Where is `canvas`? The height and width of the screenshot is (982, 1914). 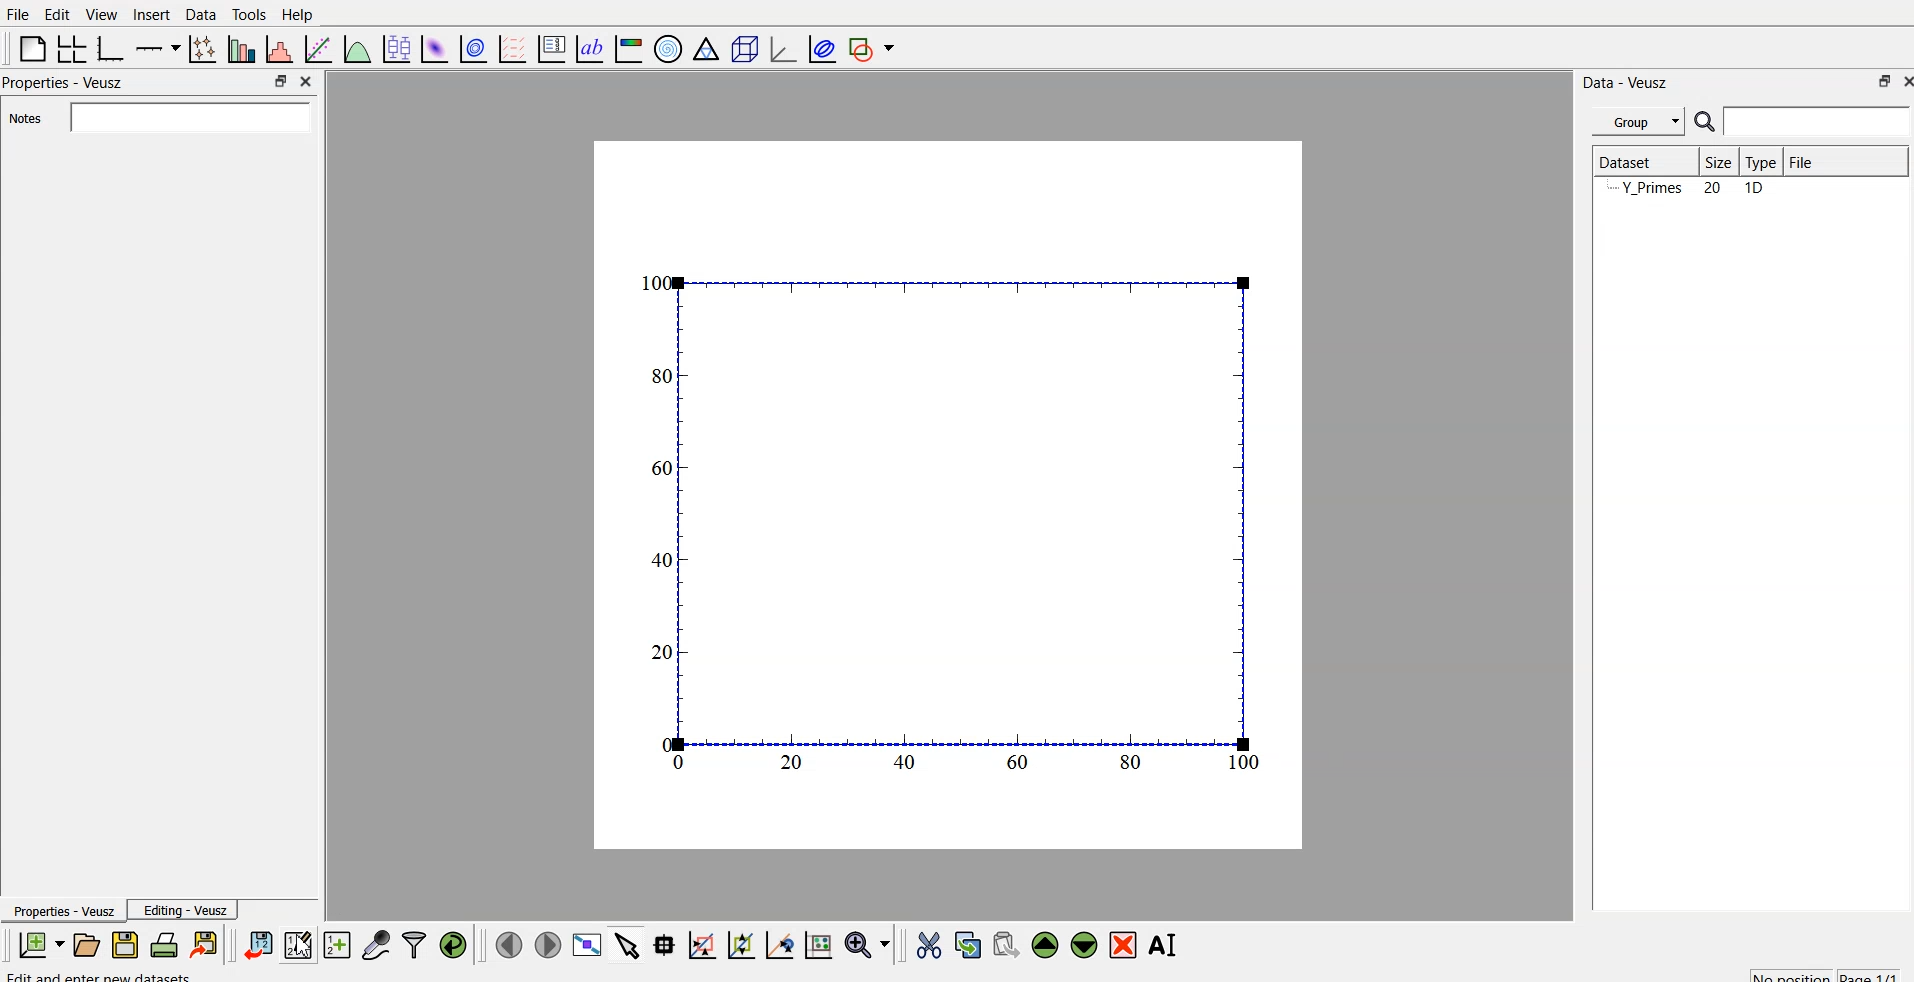 canvas is located at coordinates (948, 496).